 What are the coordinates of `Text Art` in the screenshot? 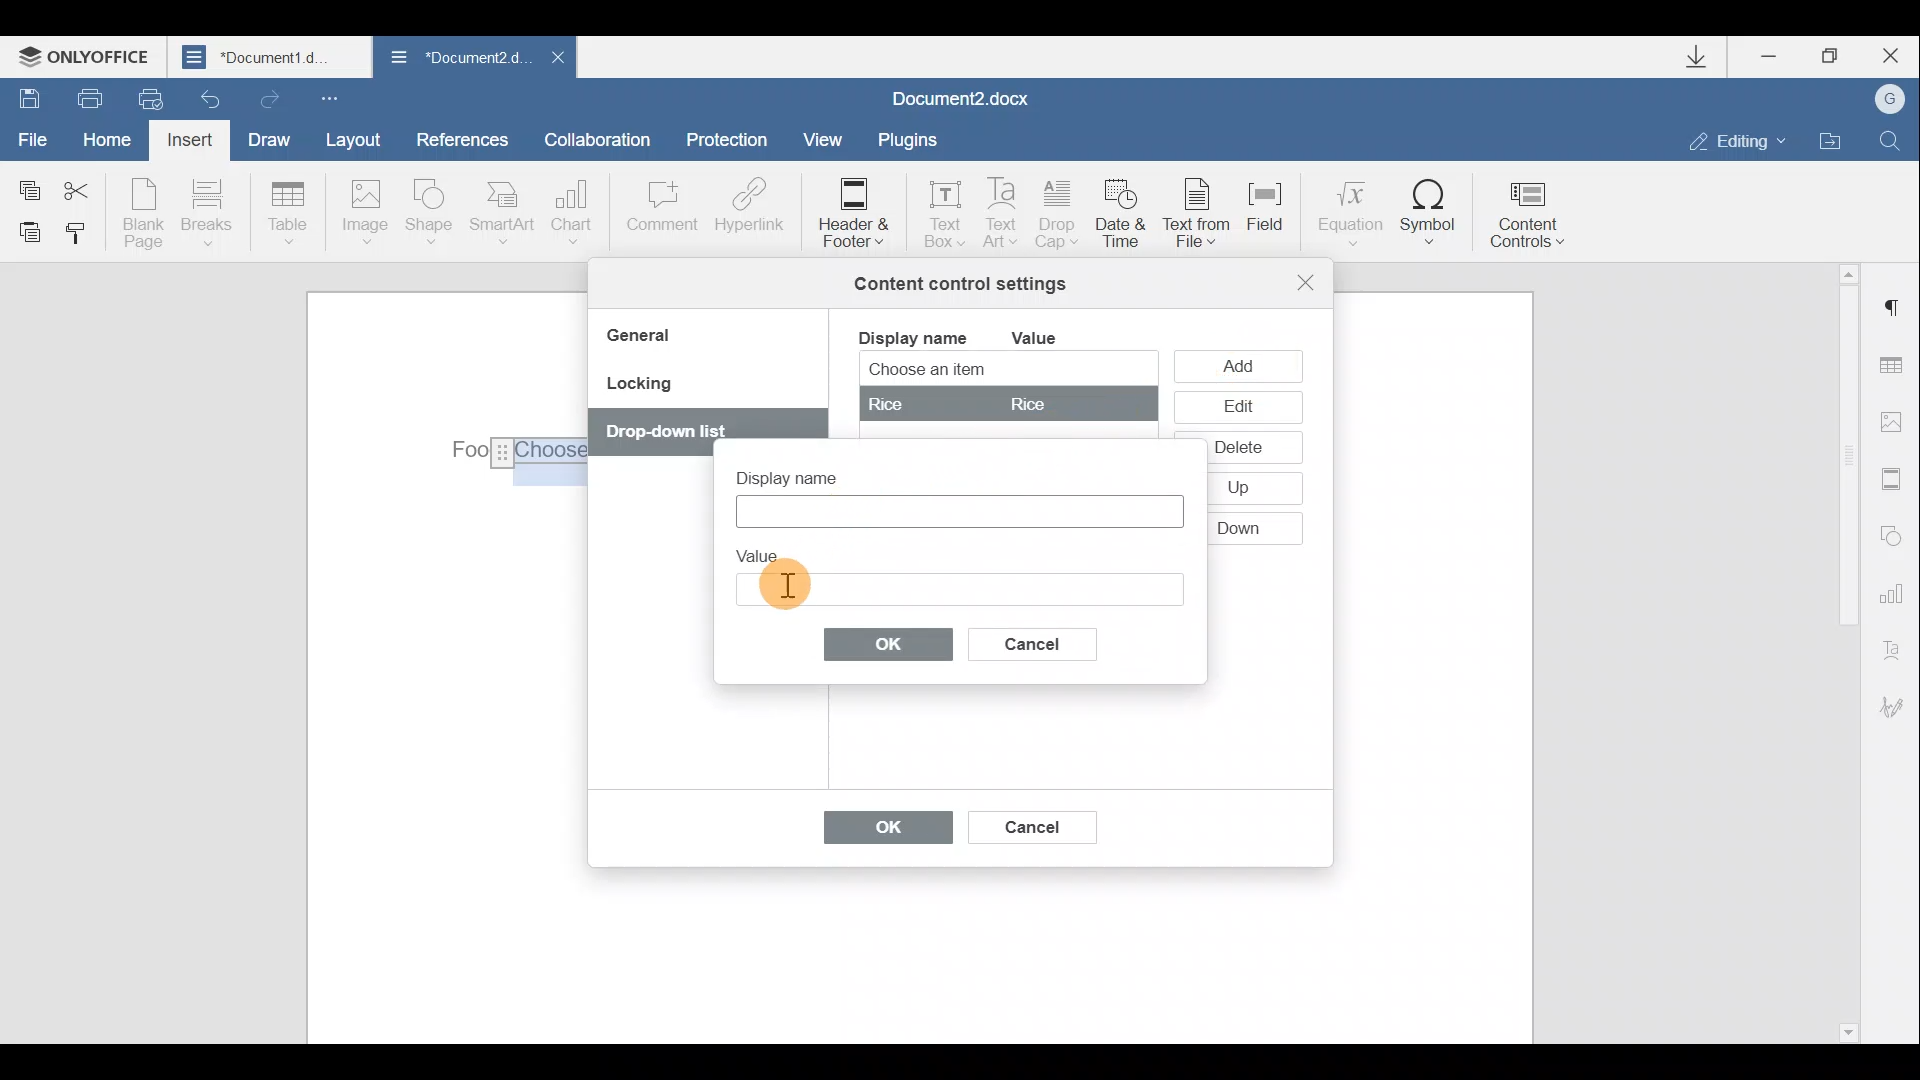 It's located at (1003, 214).